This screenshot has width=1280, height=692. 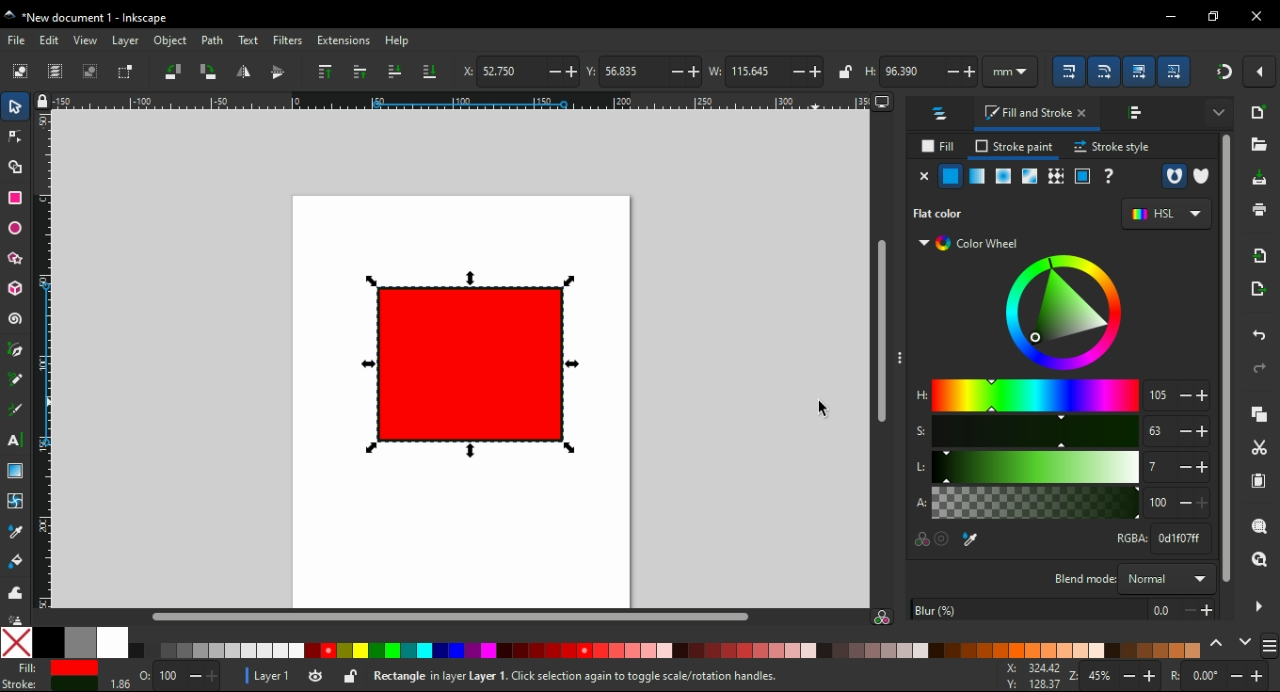 I want to click on blend mode, so click(x=1082, y=578).